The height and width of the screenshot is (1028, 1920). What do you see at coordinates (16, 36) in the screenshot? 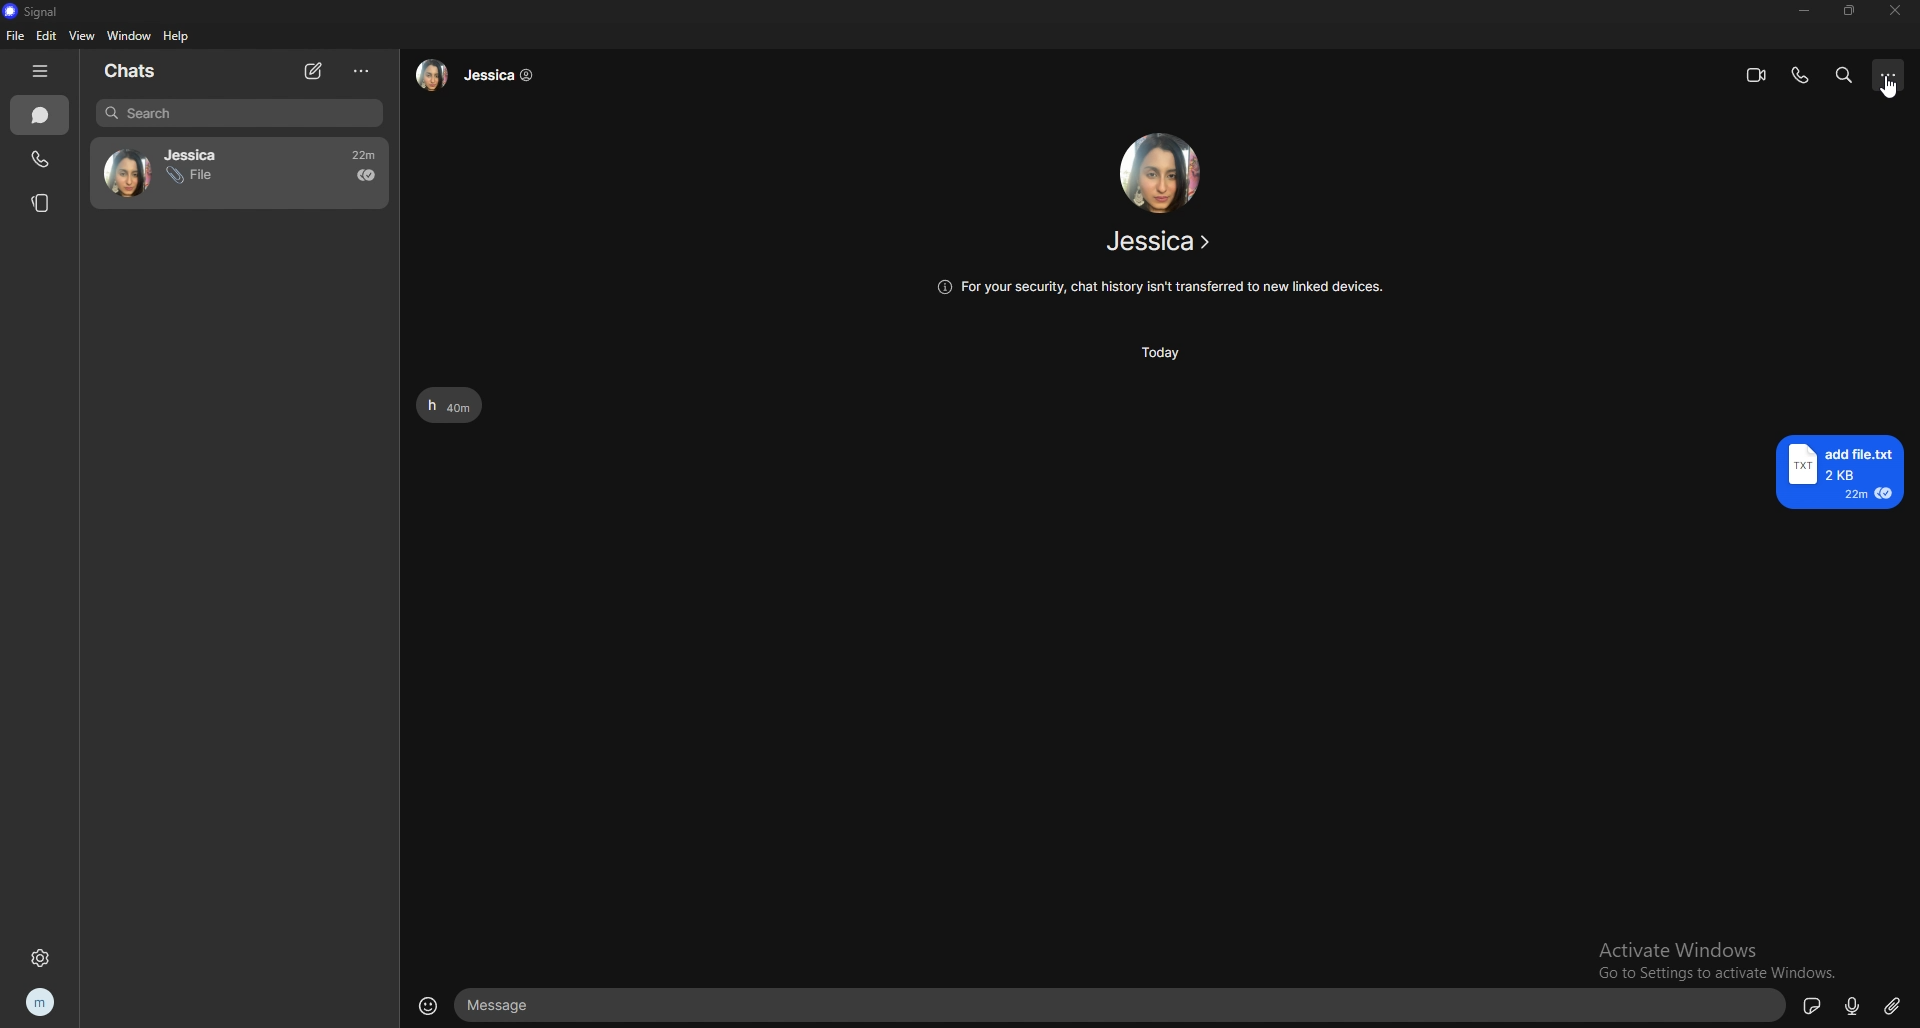
I see `file` at bounding box center [16, 36].